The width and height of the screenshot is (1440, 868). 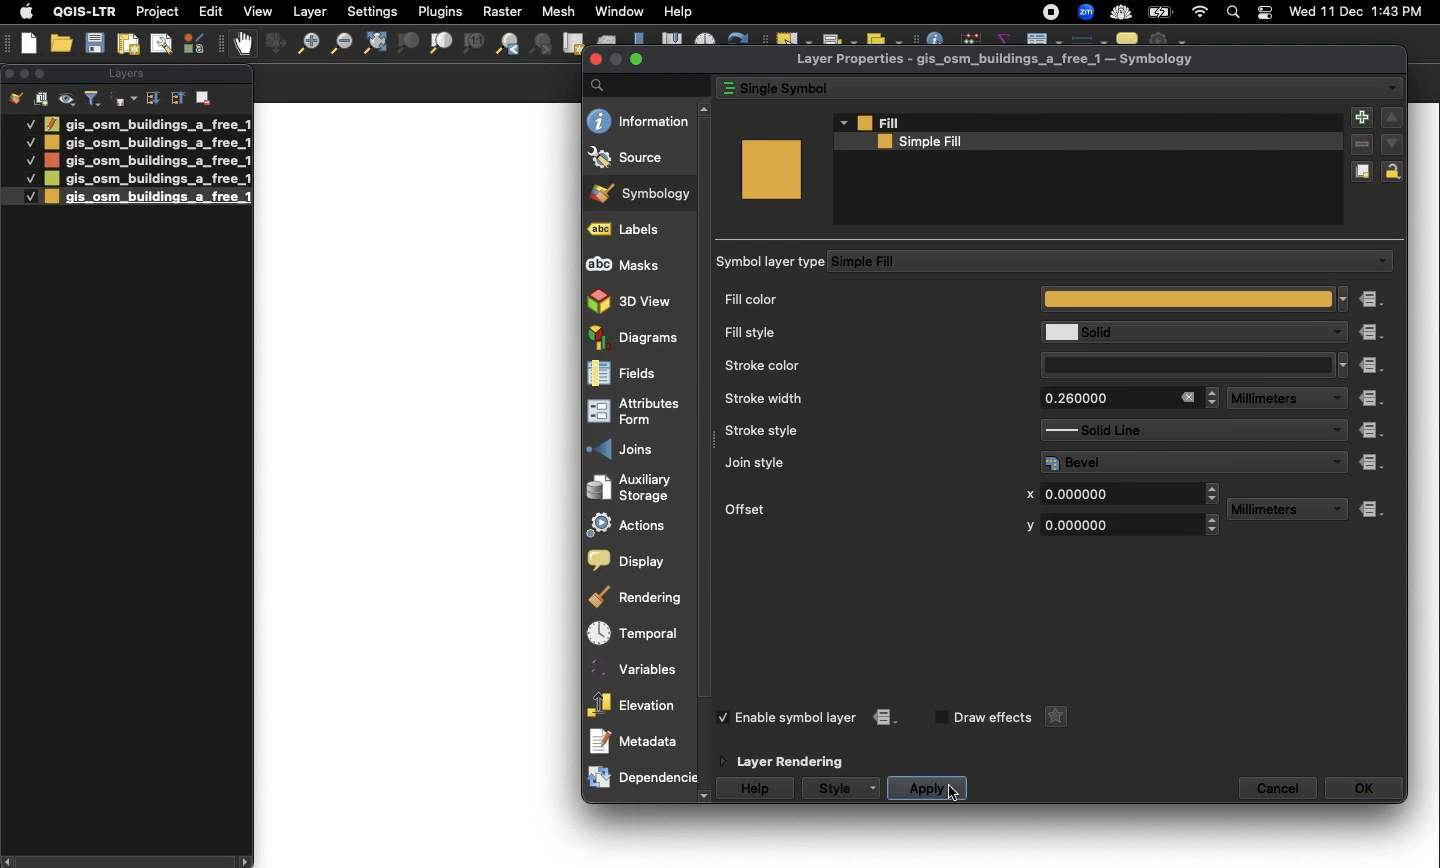 I want to click on maximize, so click(x=637, y=58).